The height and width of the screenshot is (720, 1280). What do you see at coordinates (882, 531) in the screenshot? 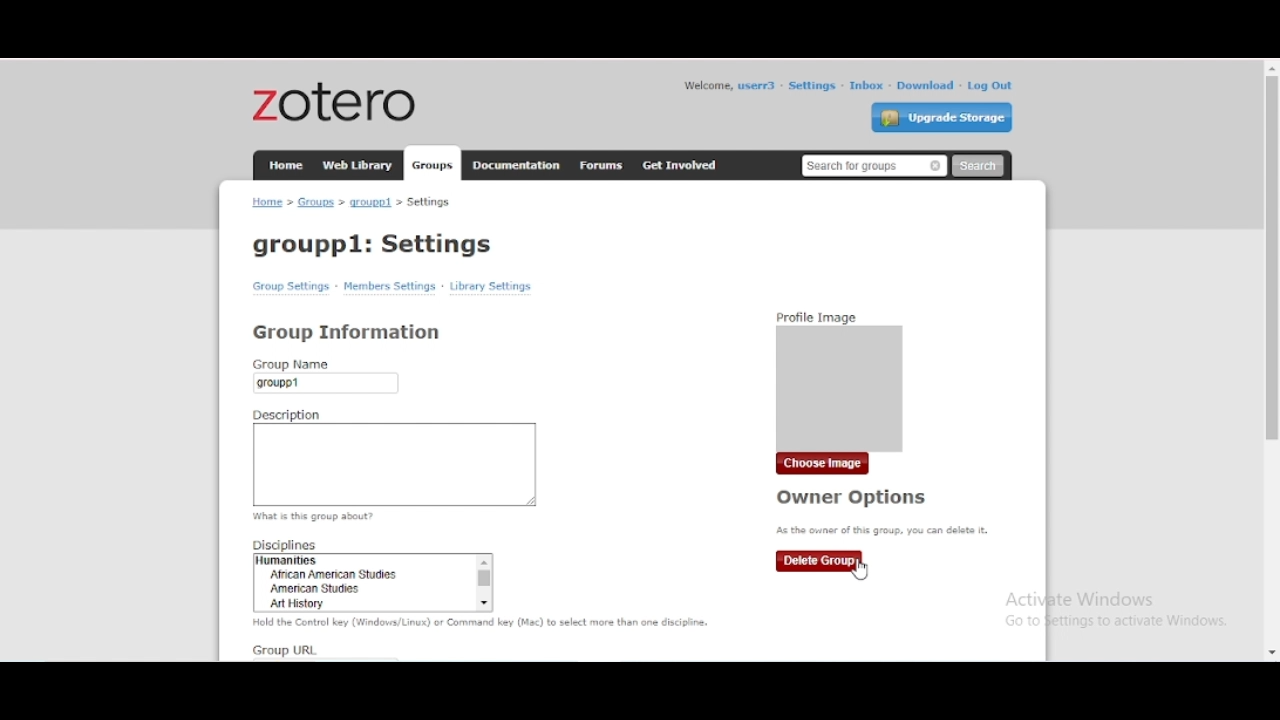
I see `as the owner of this group, you can delete it.` at bounding box center [882, 531].